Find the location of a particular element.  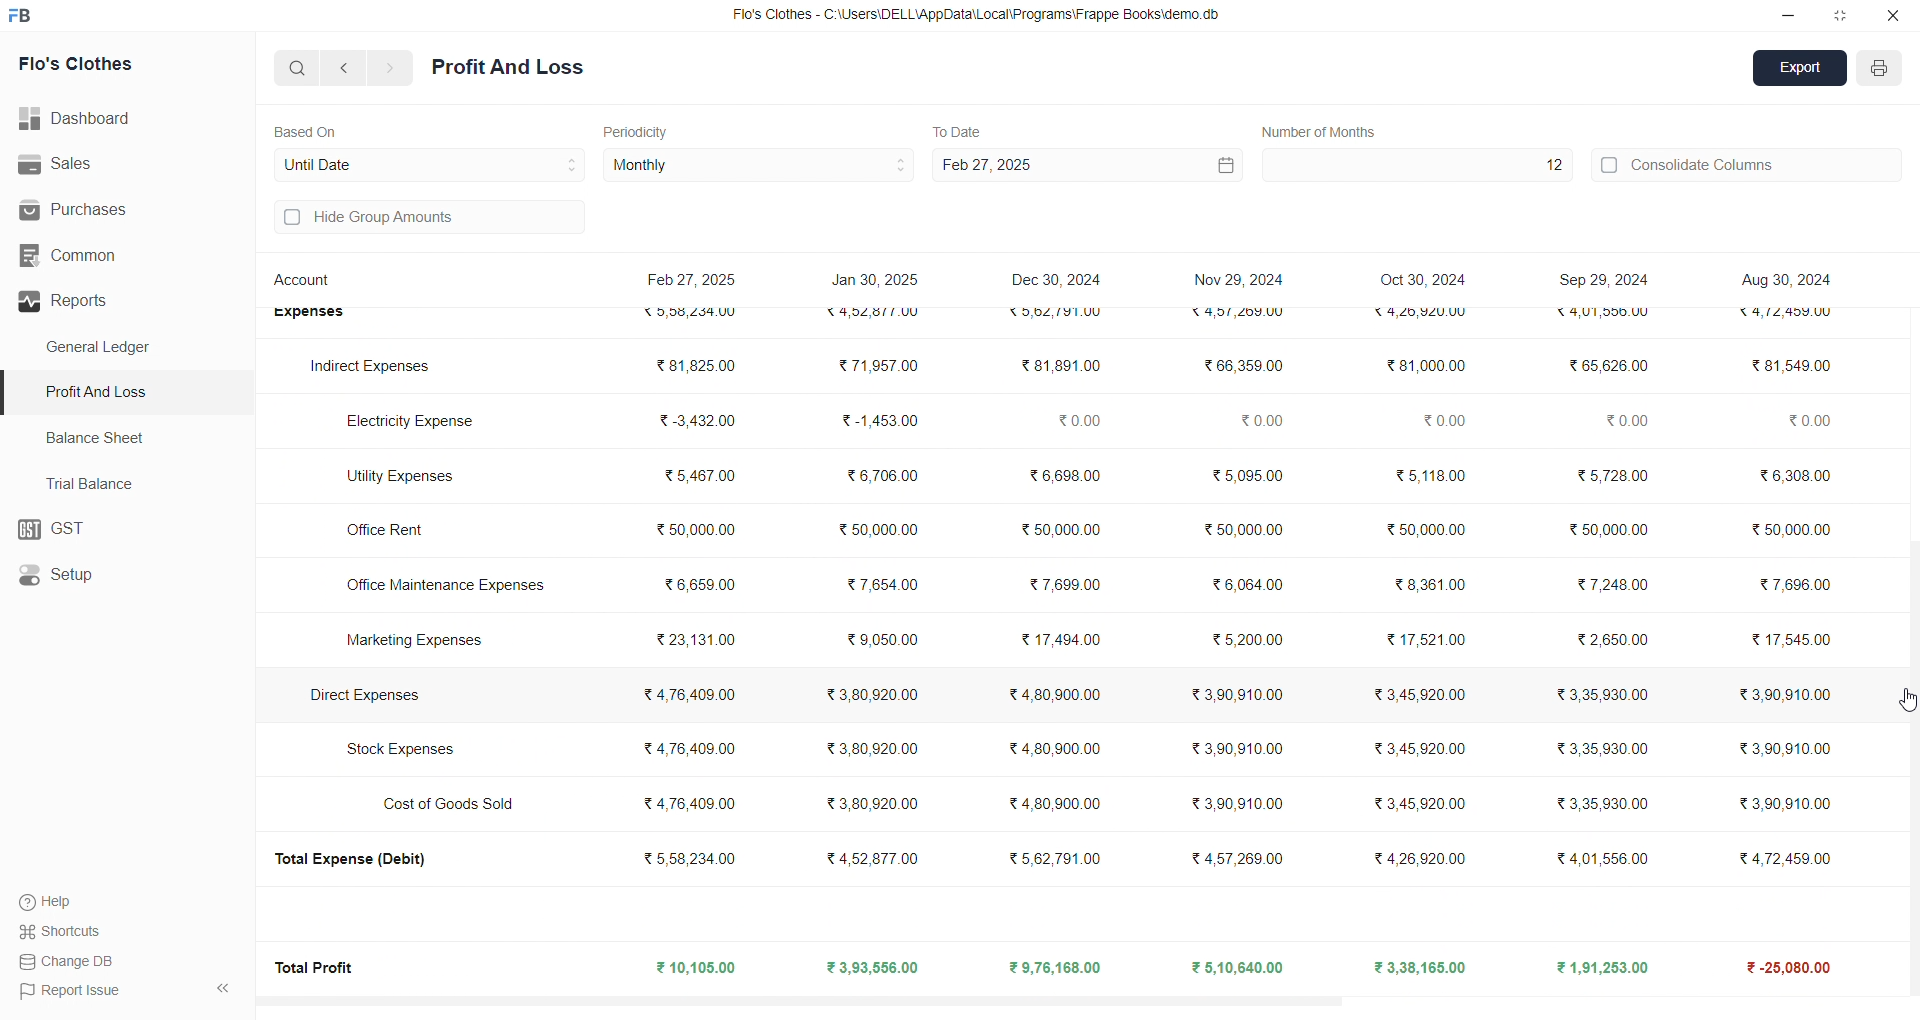

Shortcuts is located at coordinates (66, 930).